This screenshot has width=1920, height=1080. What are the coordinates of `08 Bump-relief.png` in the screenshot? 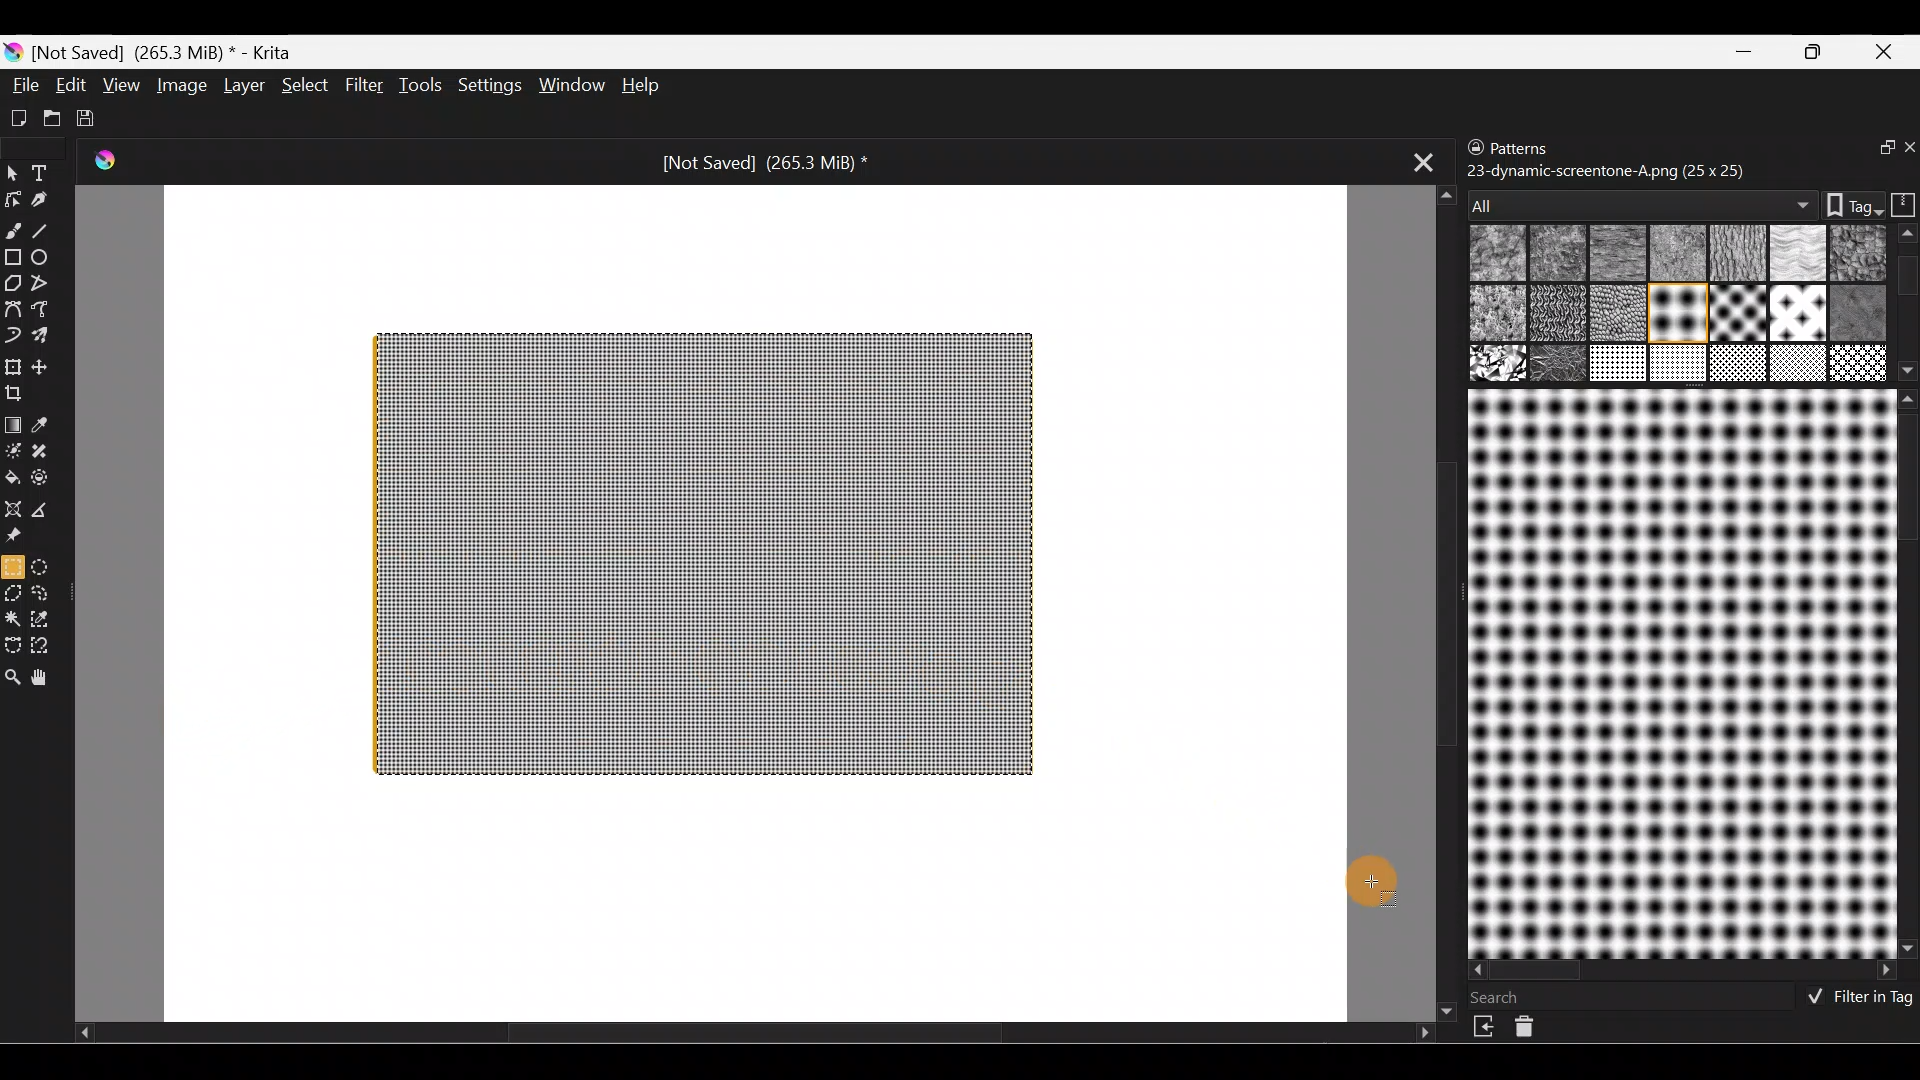 It's located at (1502, 315).